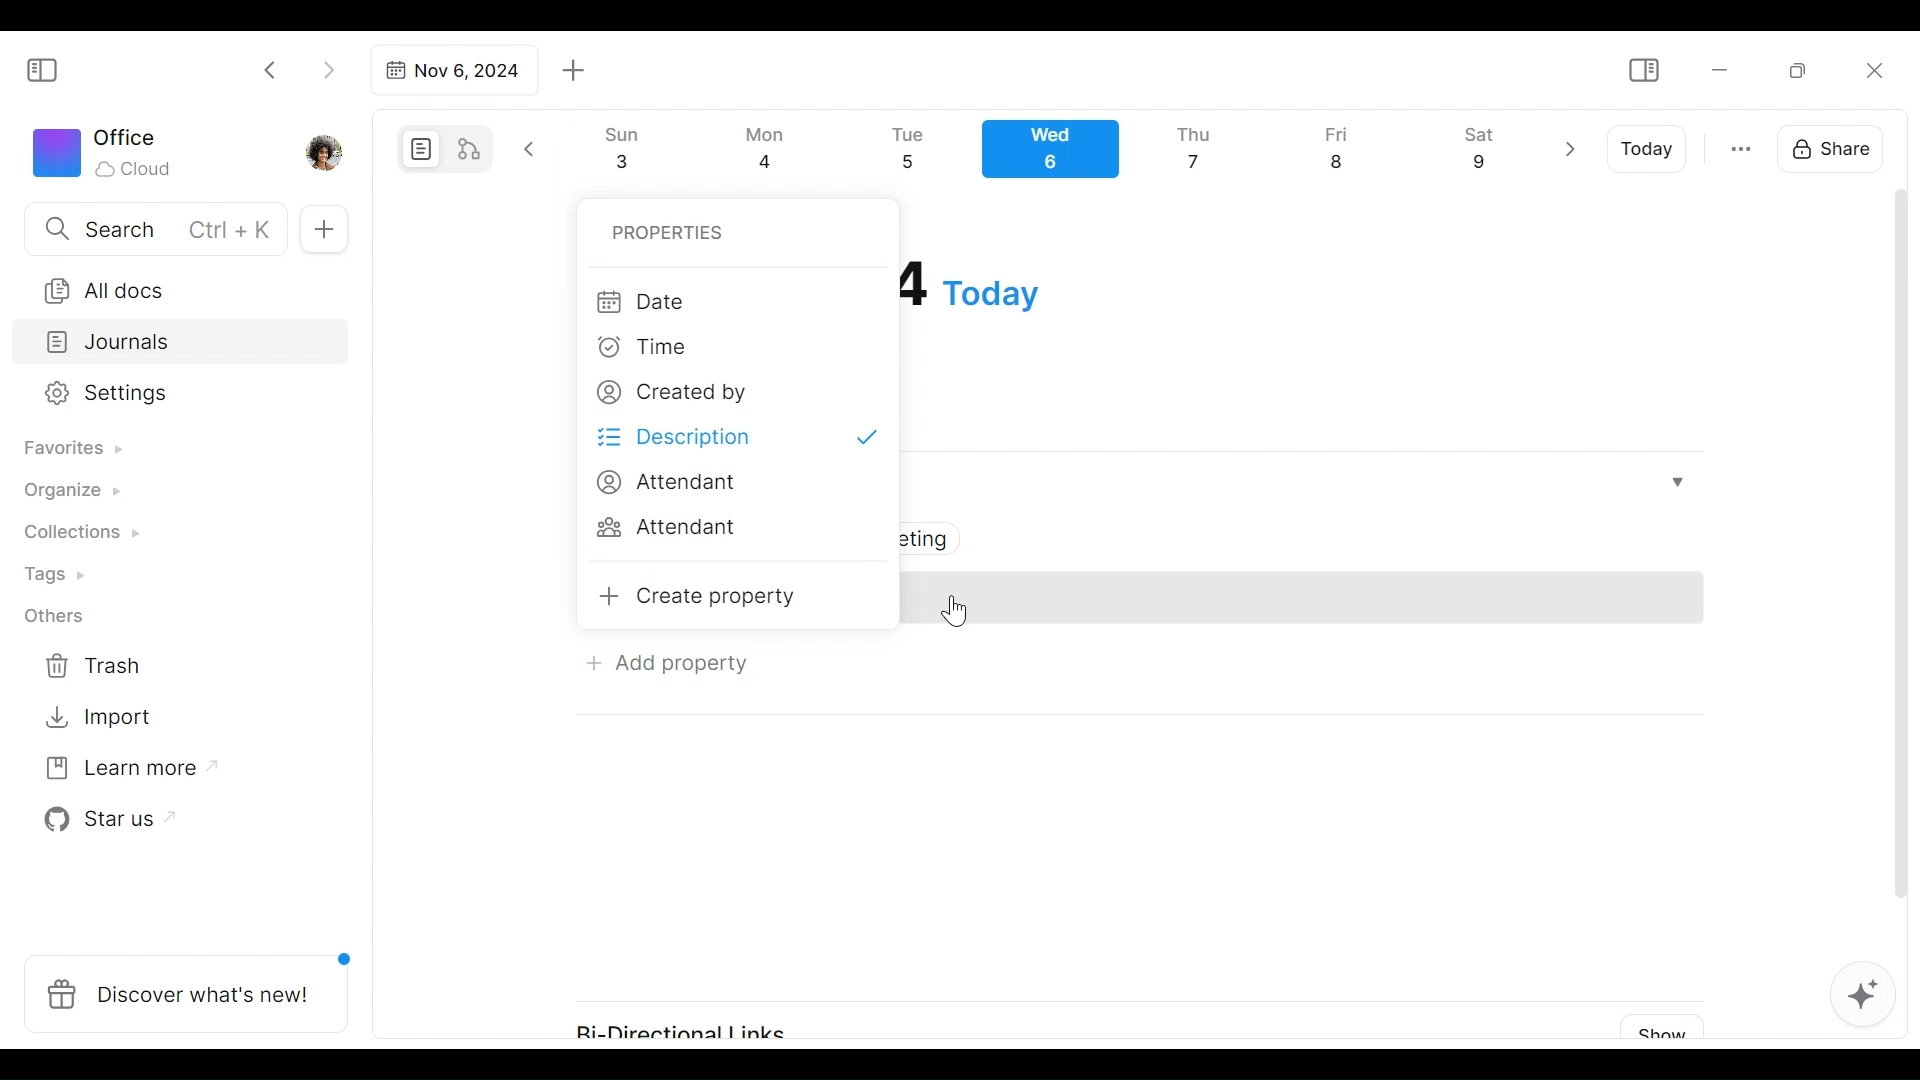 The image size is (1920, 1080). I want to click on Restore, so click(1805, 69).